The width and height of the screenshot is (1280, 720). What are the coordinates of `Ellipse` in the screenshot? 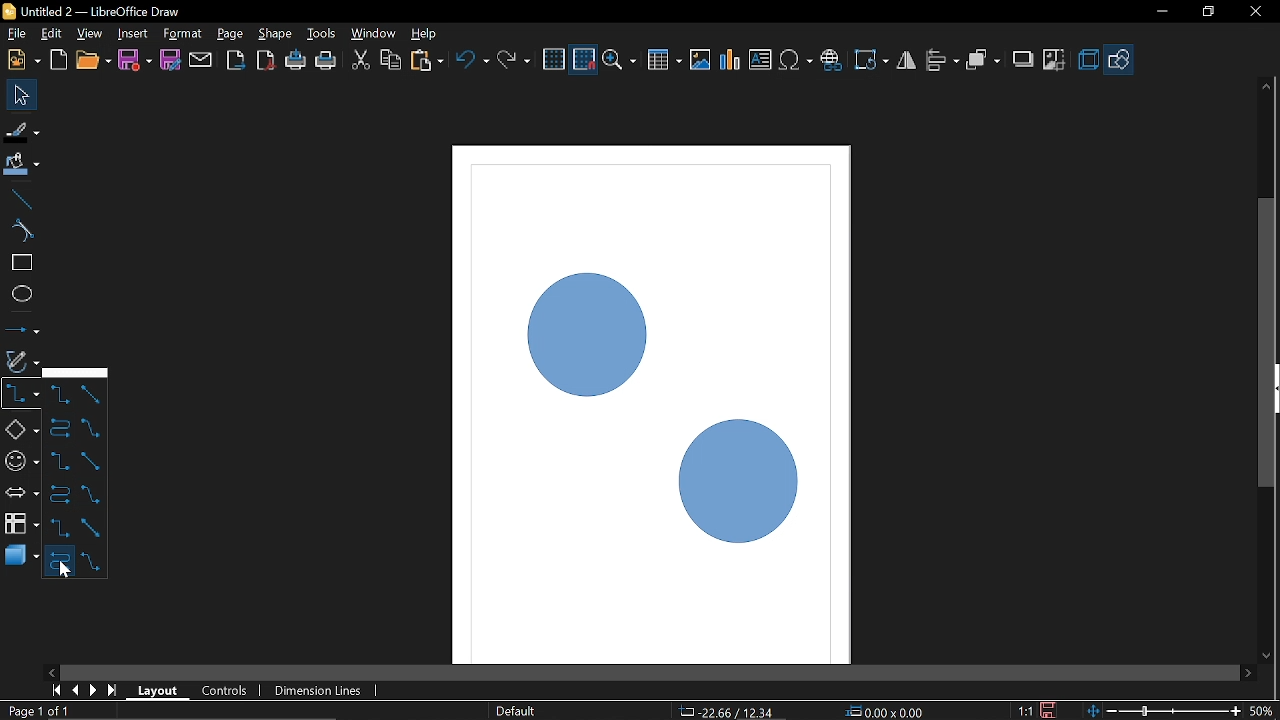 It's located at (19, 294).